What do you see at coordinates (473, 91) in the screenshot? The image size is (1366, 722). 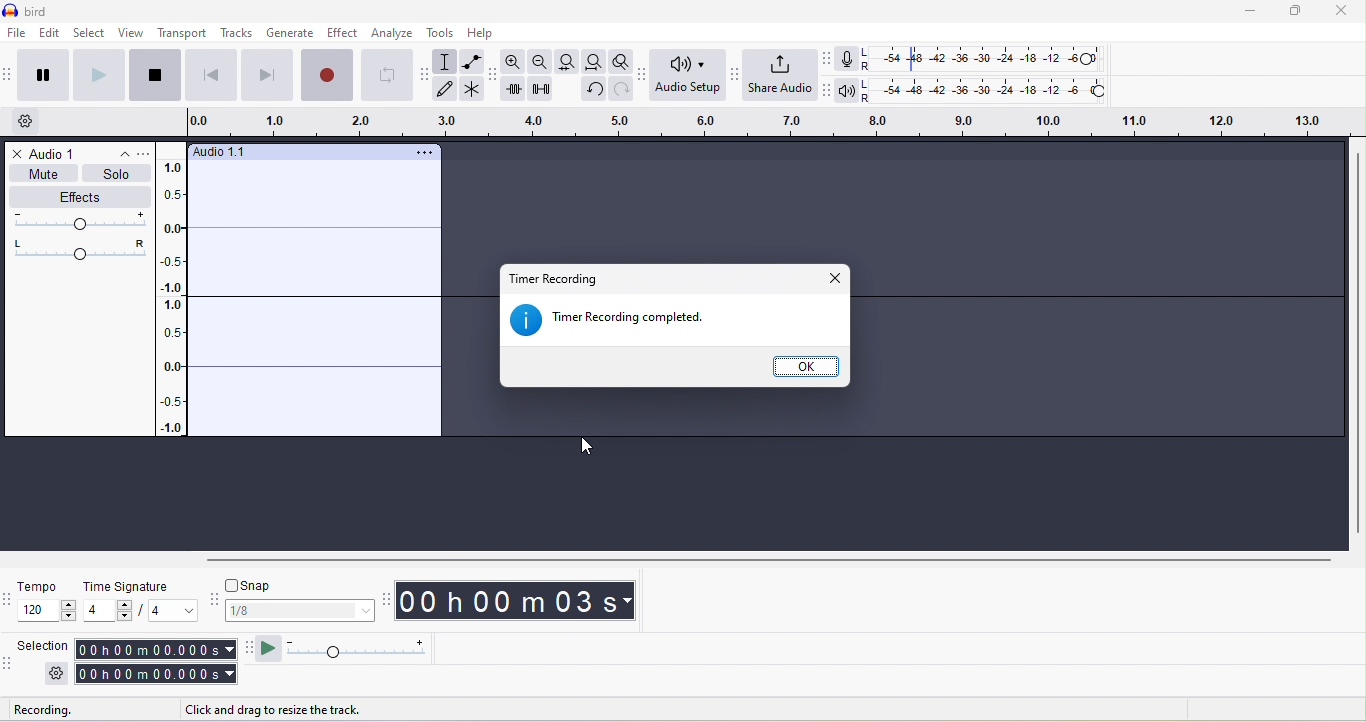 I see `multi tool` at bounding box center [473, 91].